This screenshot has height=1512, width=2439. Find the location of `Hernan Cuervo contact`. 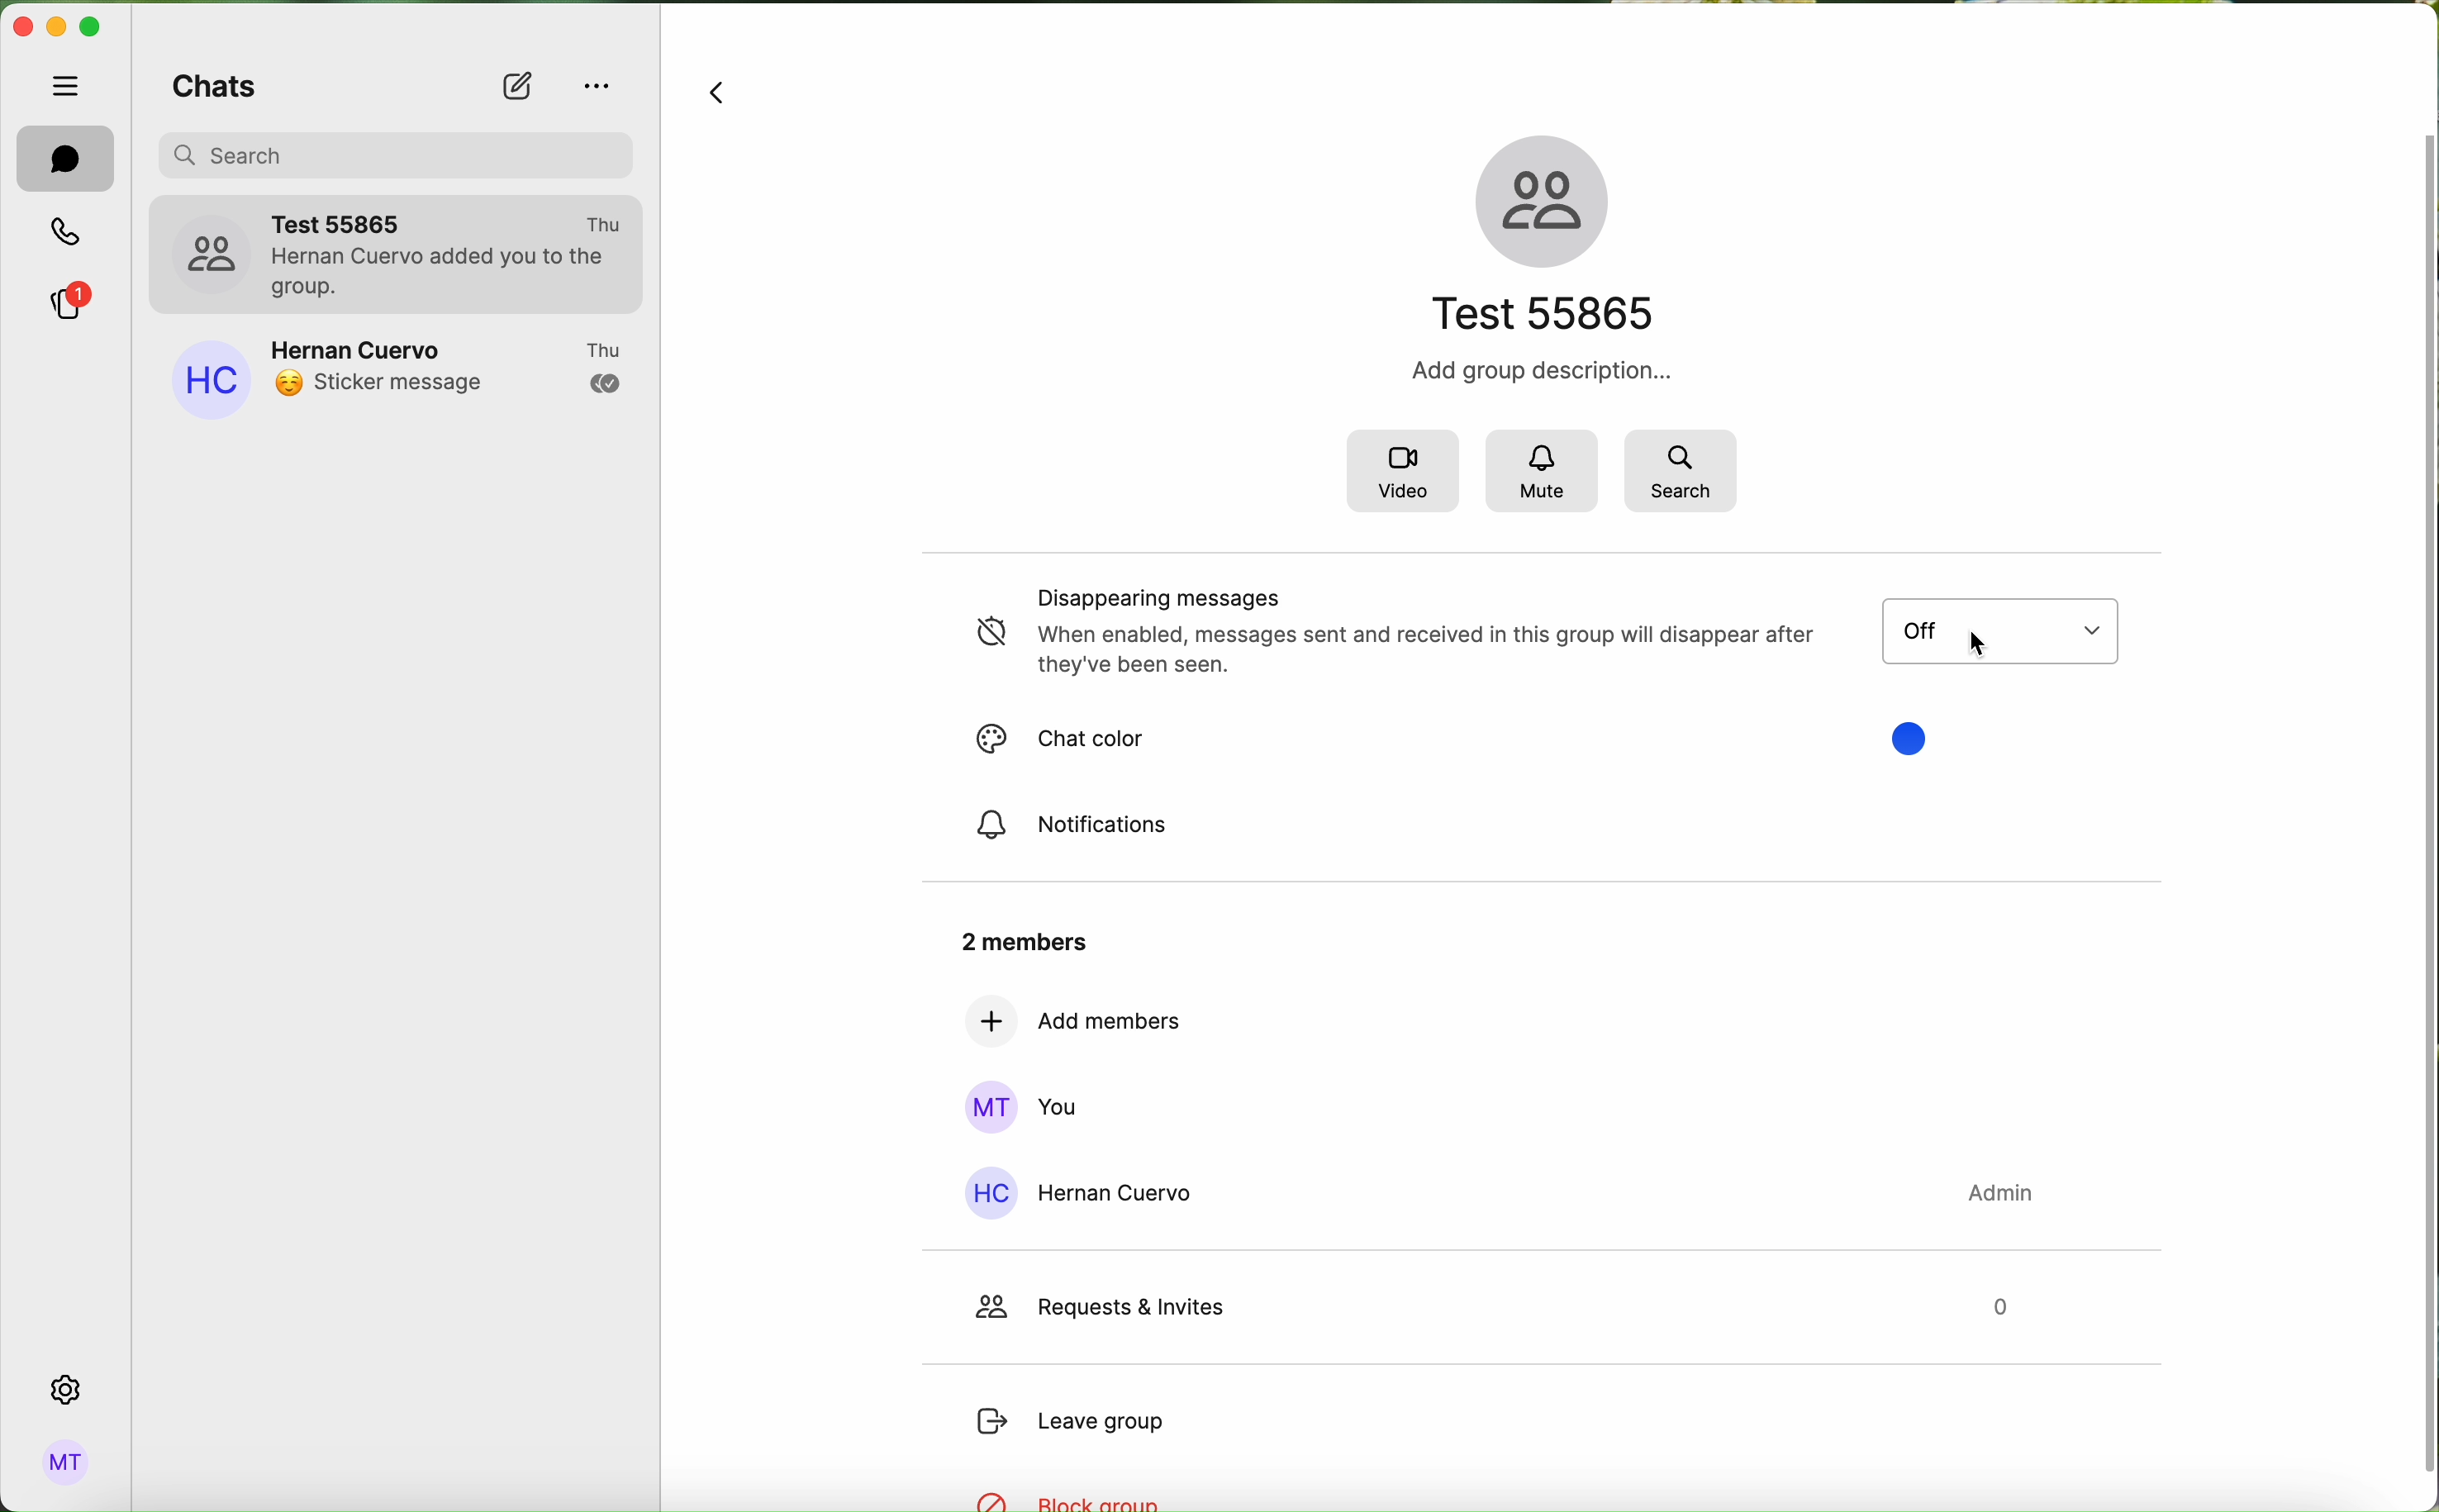

Hernan Cuervo contact is located at coordinates (1495, 1196).